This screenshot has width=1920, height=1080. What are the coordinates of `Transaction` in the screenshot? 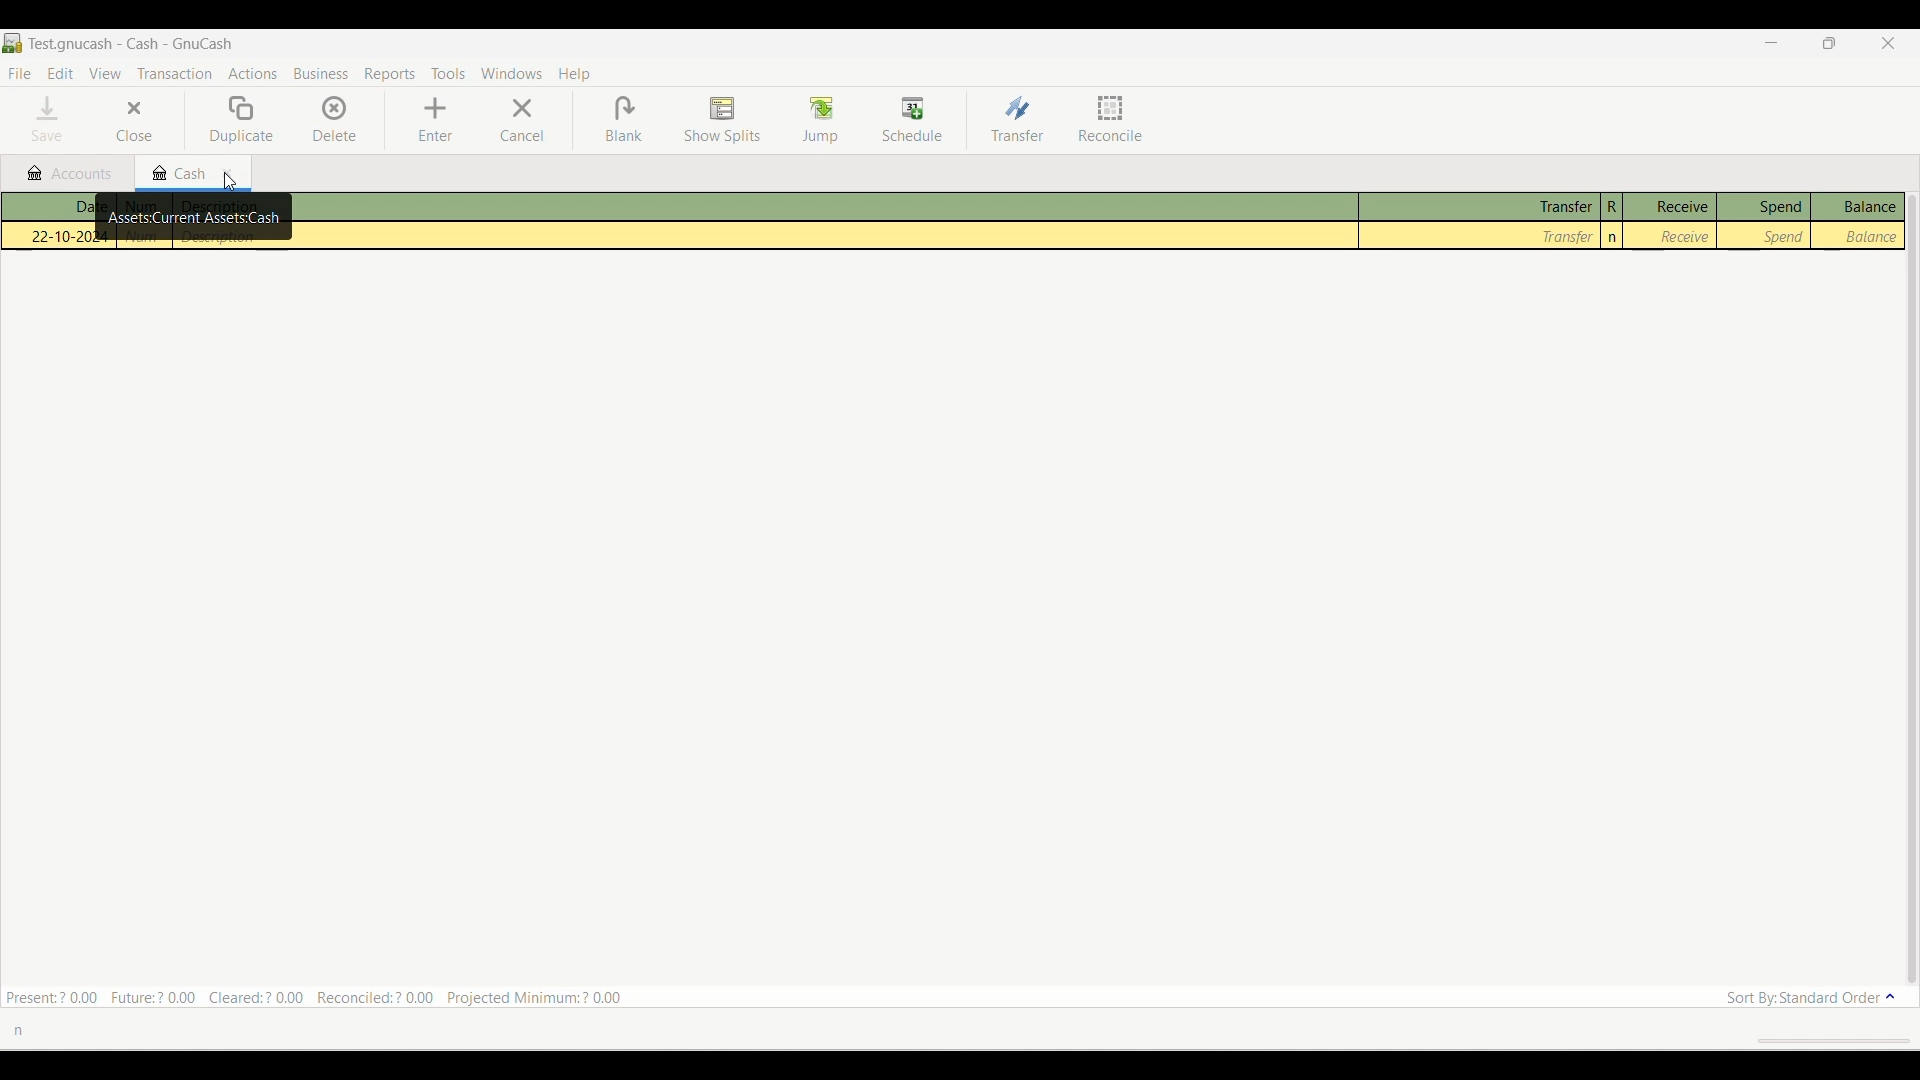 It's located at (174, 74).